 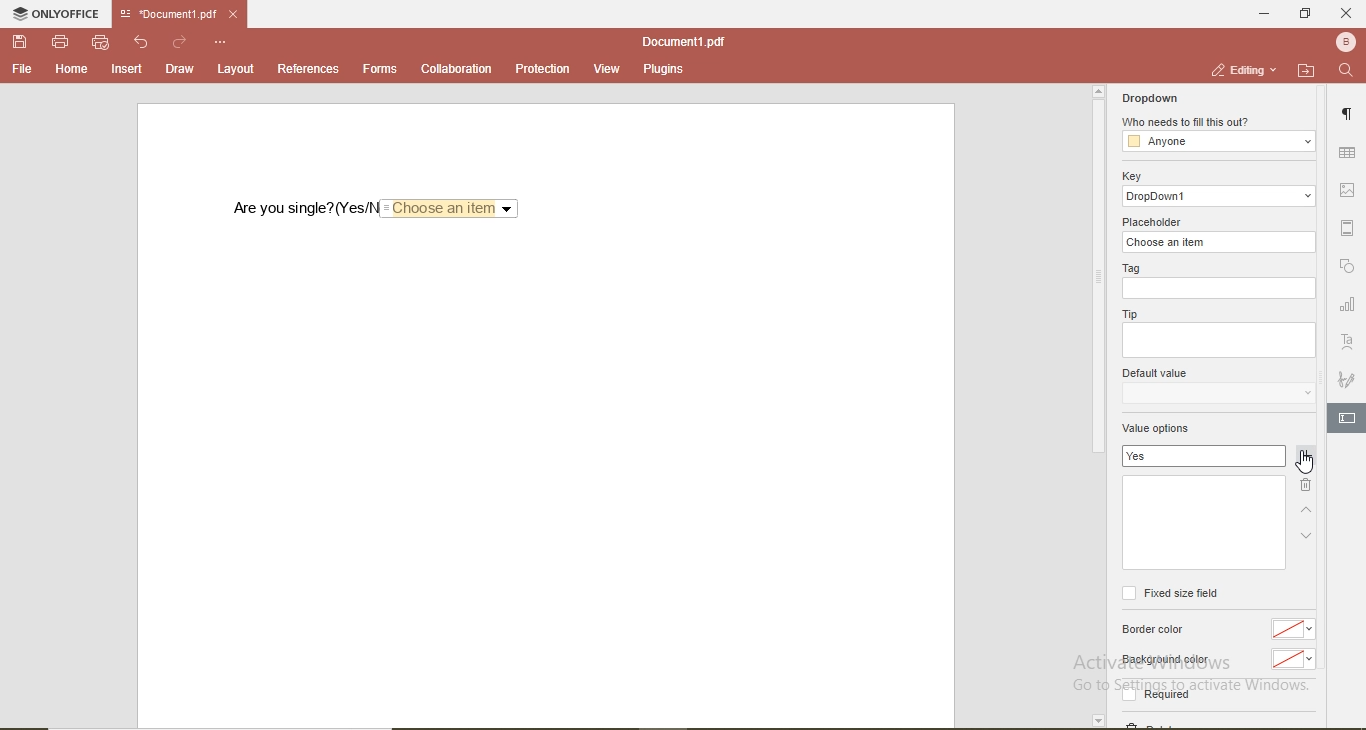 I want to click on are you single? (Yes/No), so click(x=304, y=209).